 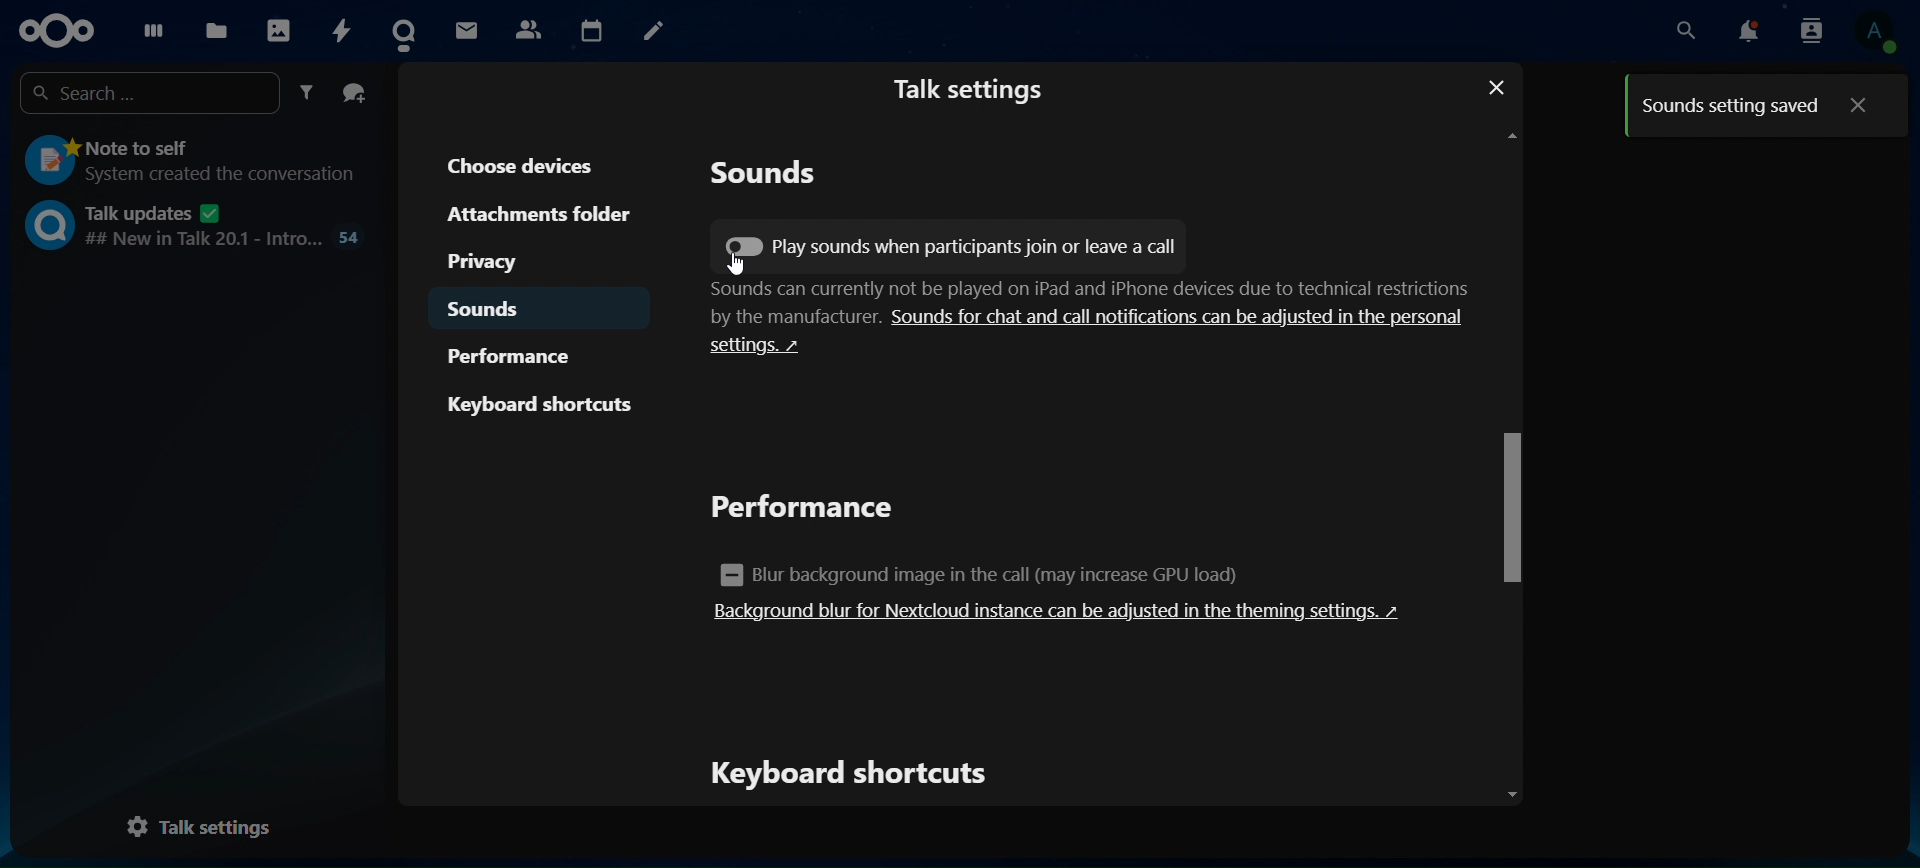 I want to click on blur background image, so click(x=994, y=574).